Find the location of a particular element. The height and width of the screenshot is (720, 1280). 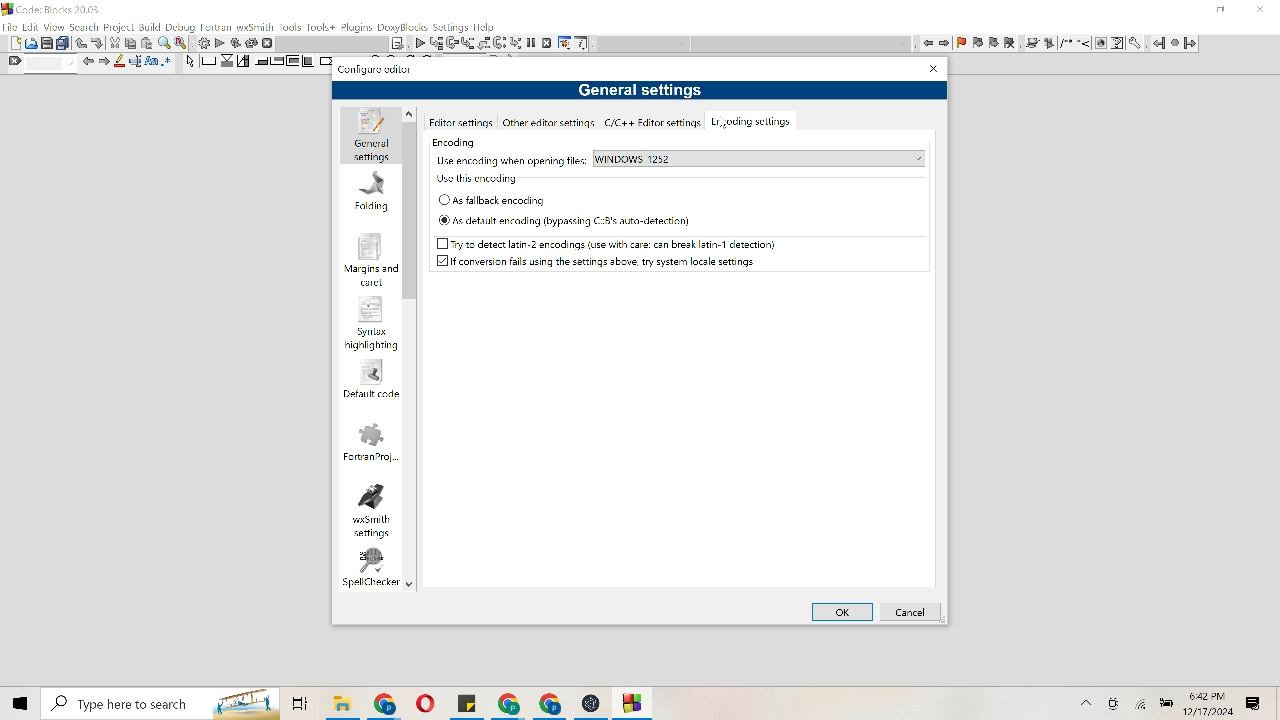

Use encoding when opening files is located at coordinates (508, 162).